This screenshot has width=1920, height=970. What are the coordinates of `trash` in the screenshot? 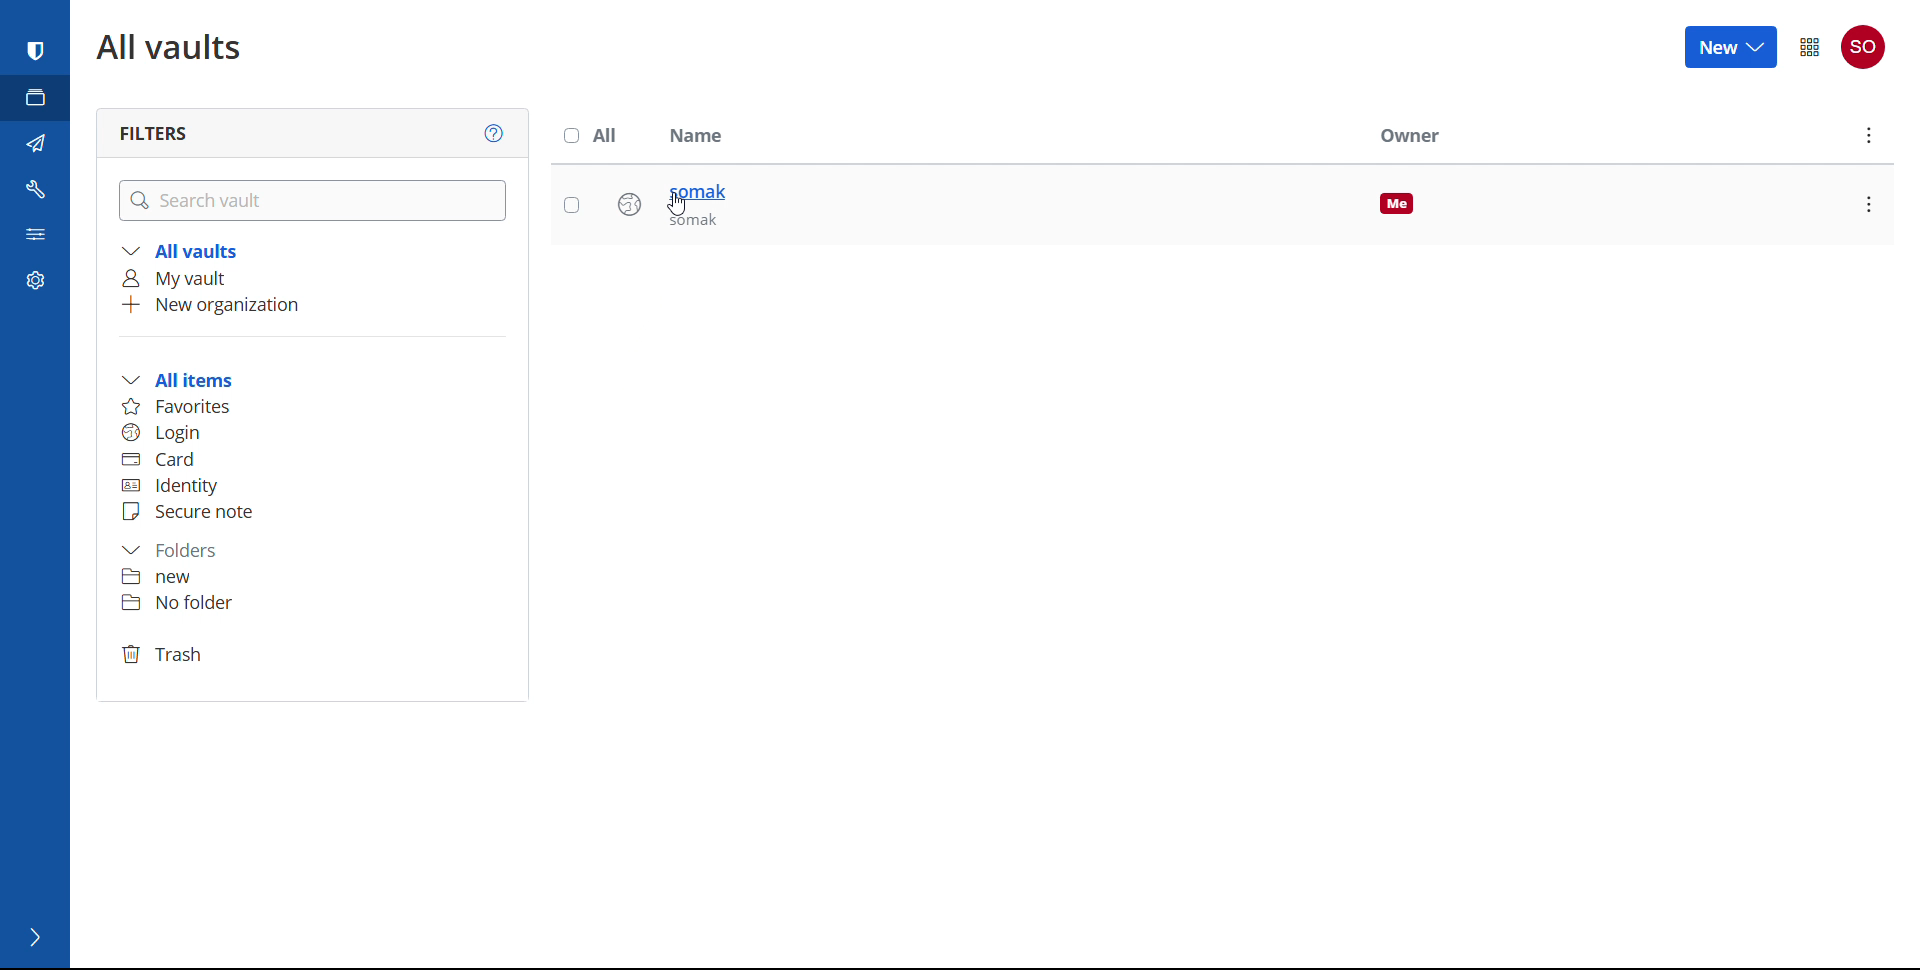 It's located at (308, 658).